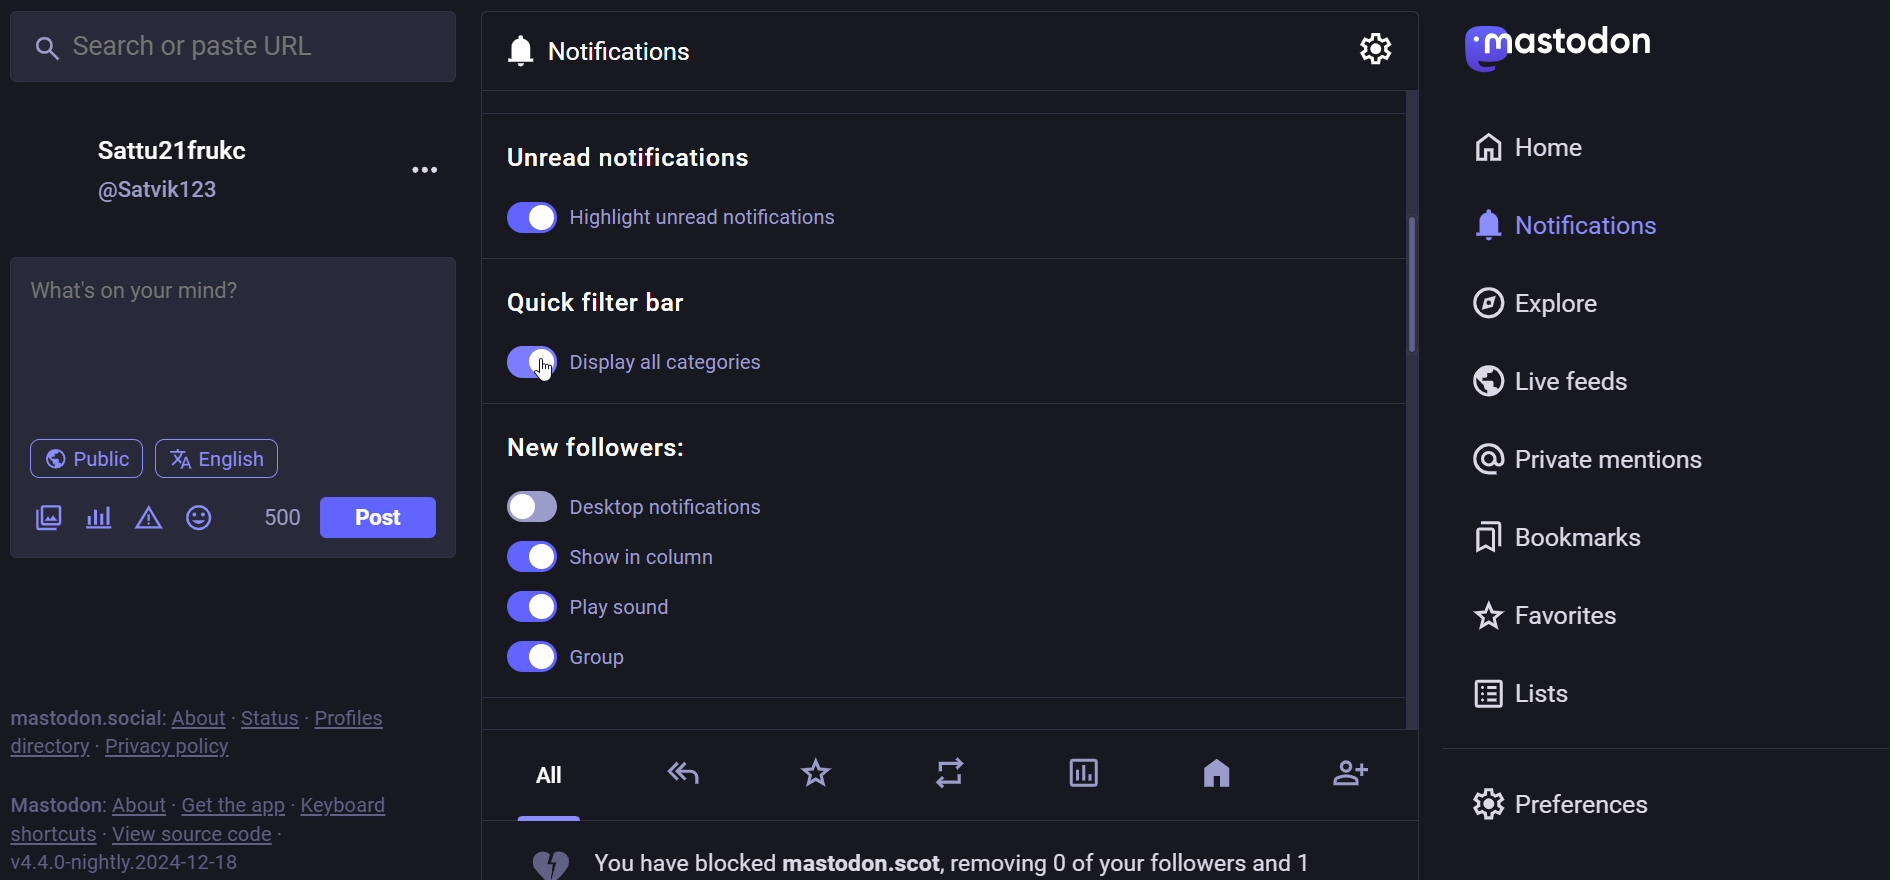  Describe the element at coordinates (814, 775) in the screenshot. I see `favorite` at that location.